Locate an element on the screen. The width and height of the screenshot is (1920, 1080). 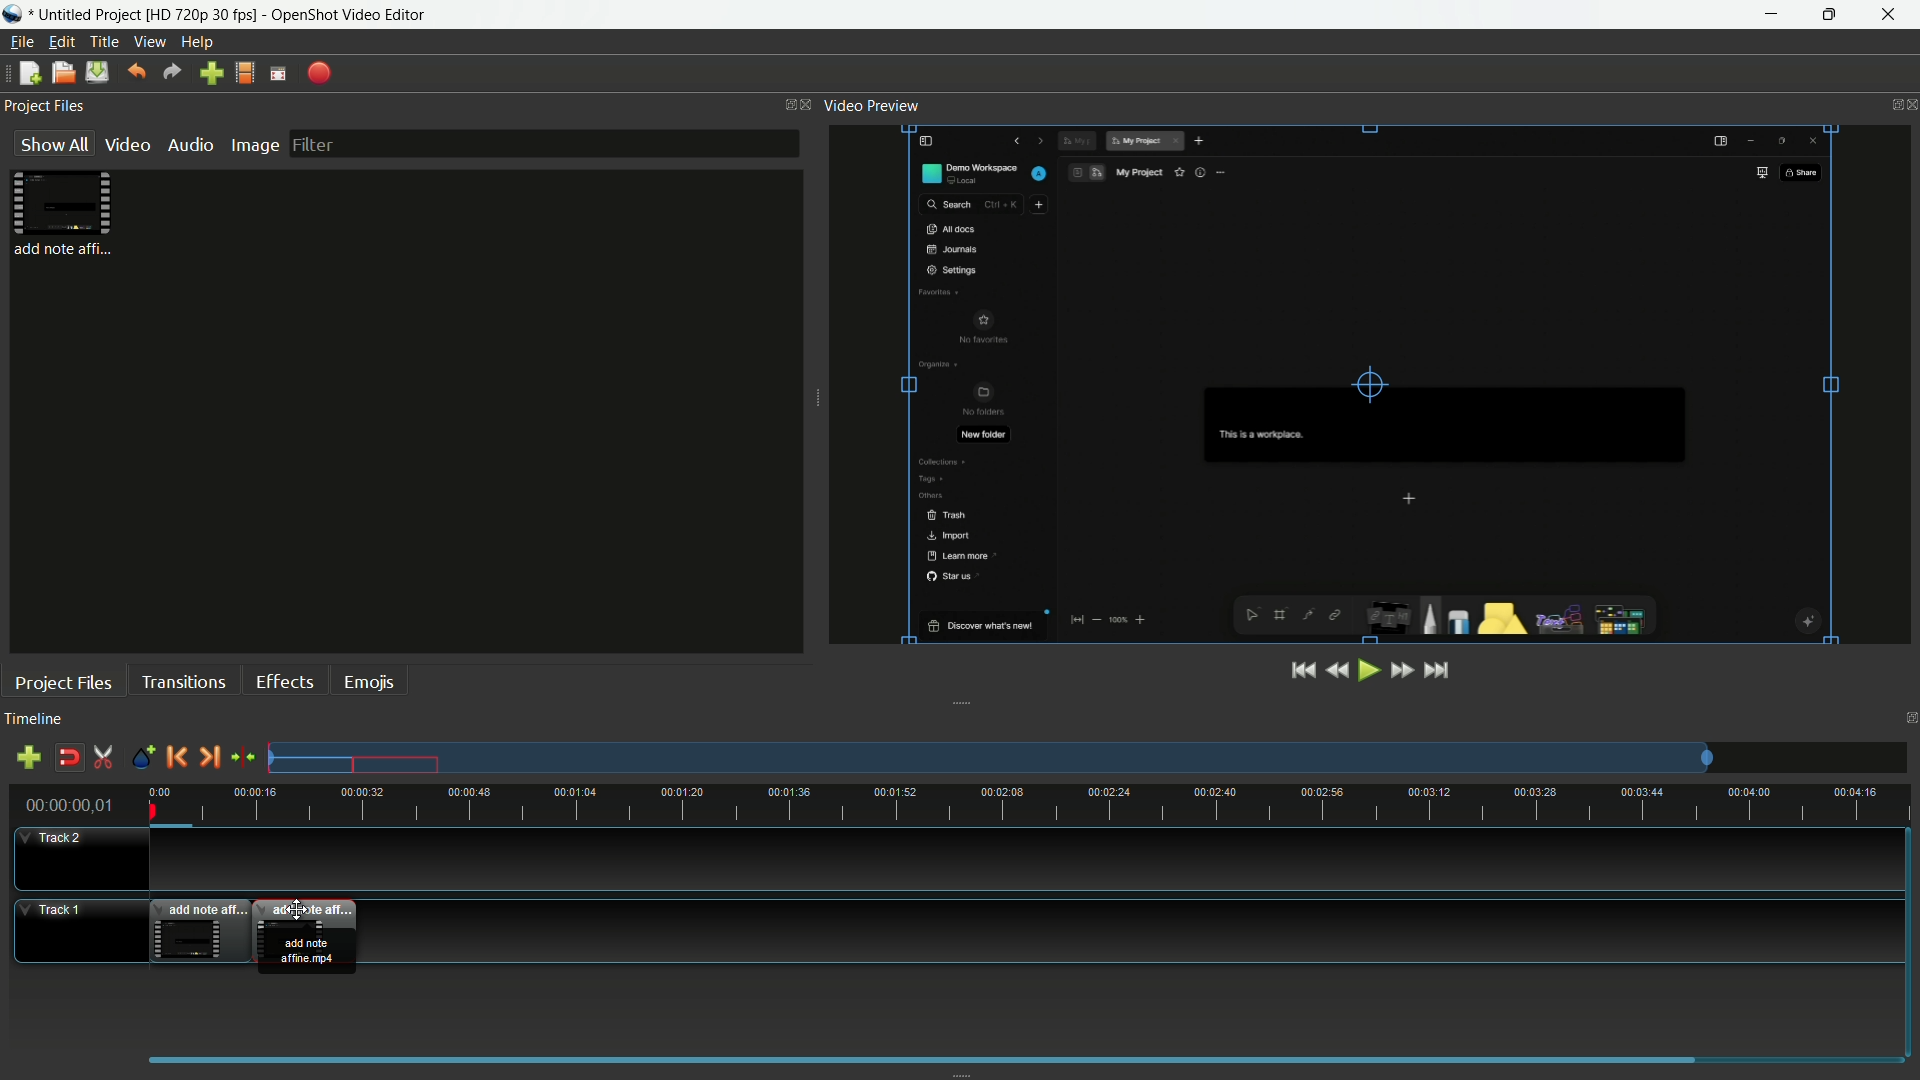
export is located at coordinates (317, 73).